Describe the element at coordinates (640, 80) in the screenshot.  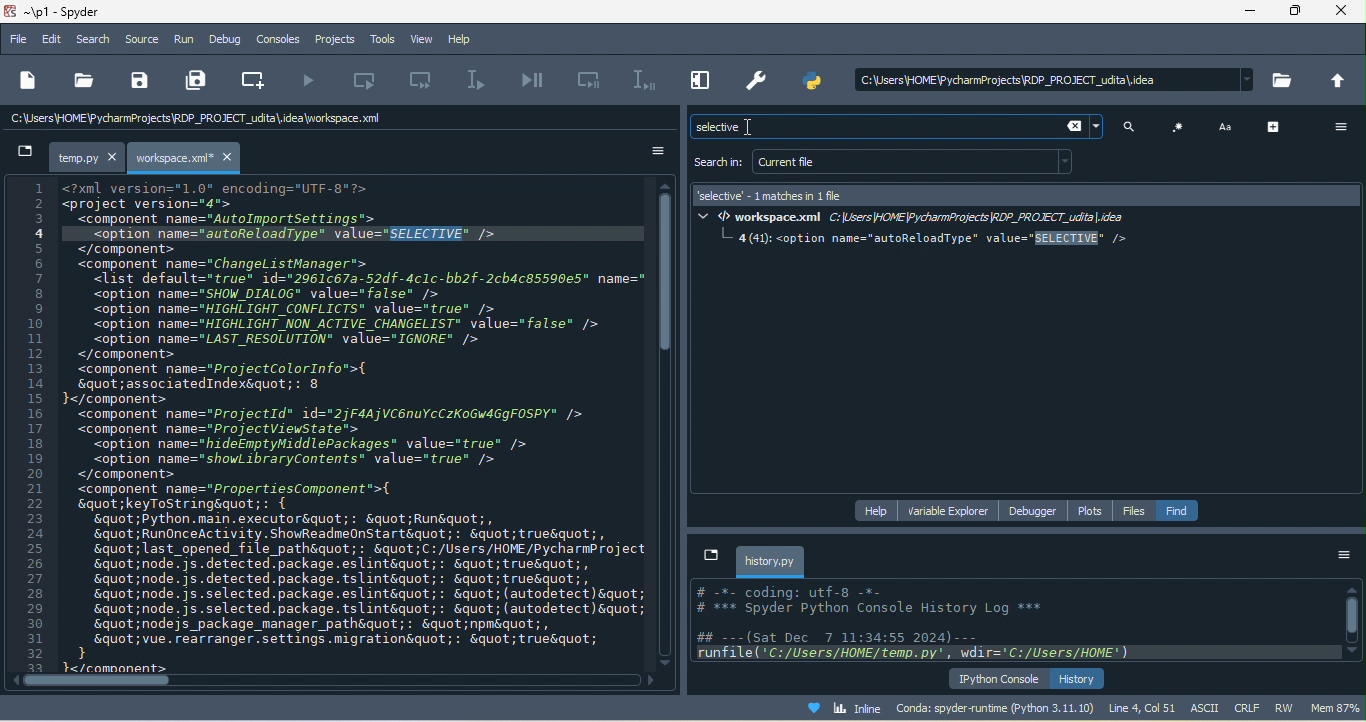
I see `debug selection` at that location.